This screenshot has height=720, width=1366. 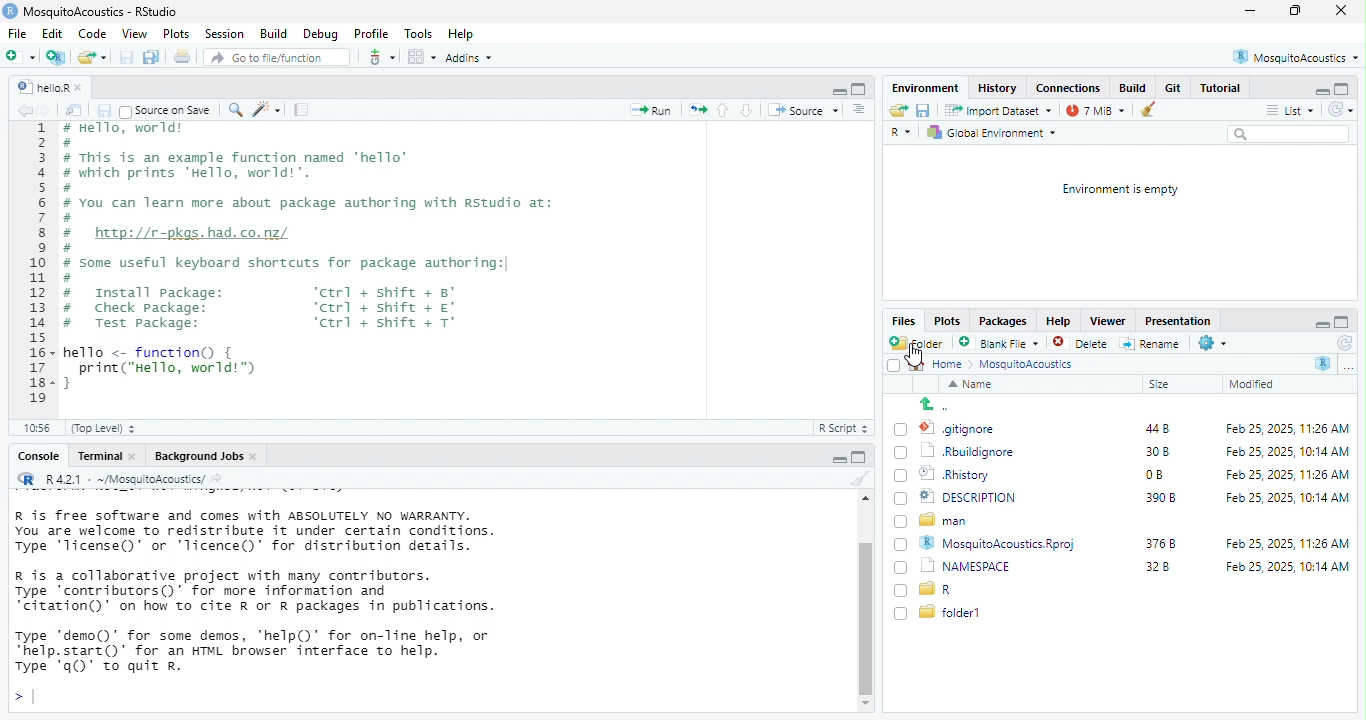 I want to click on settings, so click(x=1219, y=344).